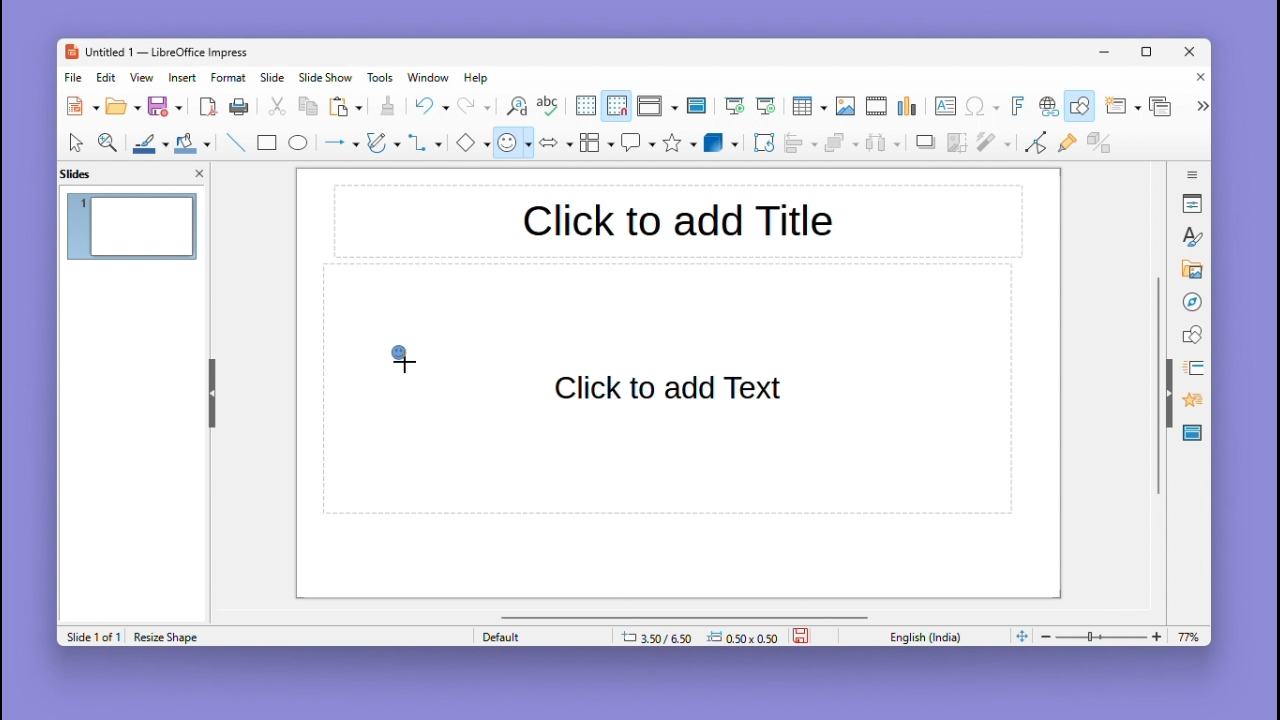  Describe the element at coordinates (845, 107) in the screenshot. I see `Image` at that location.